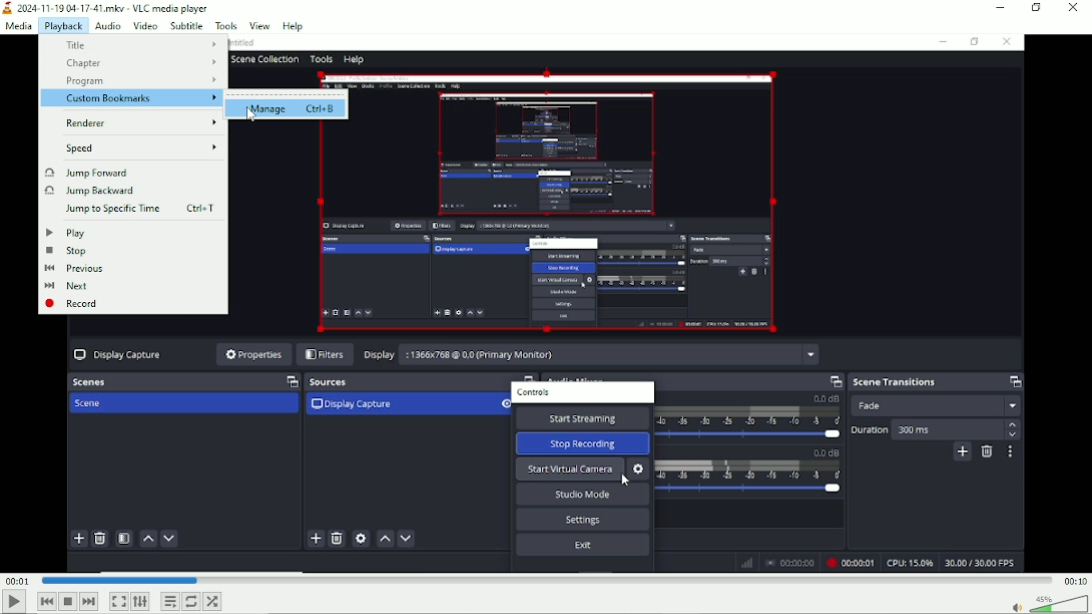 This screenshot has width=1092, height=614. I want to click on Cursor, so click(252, 116).